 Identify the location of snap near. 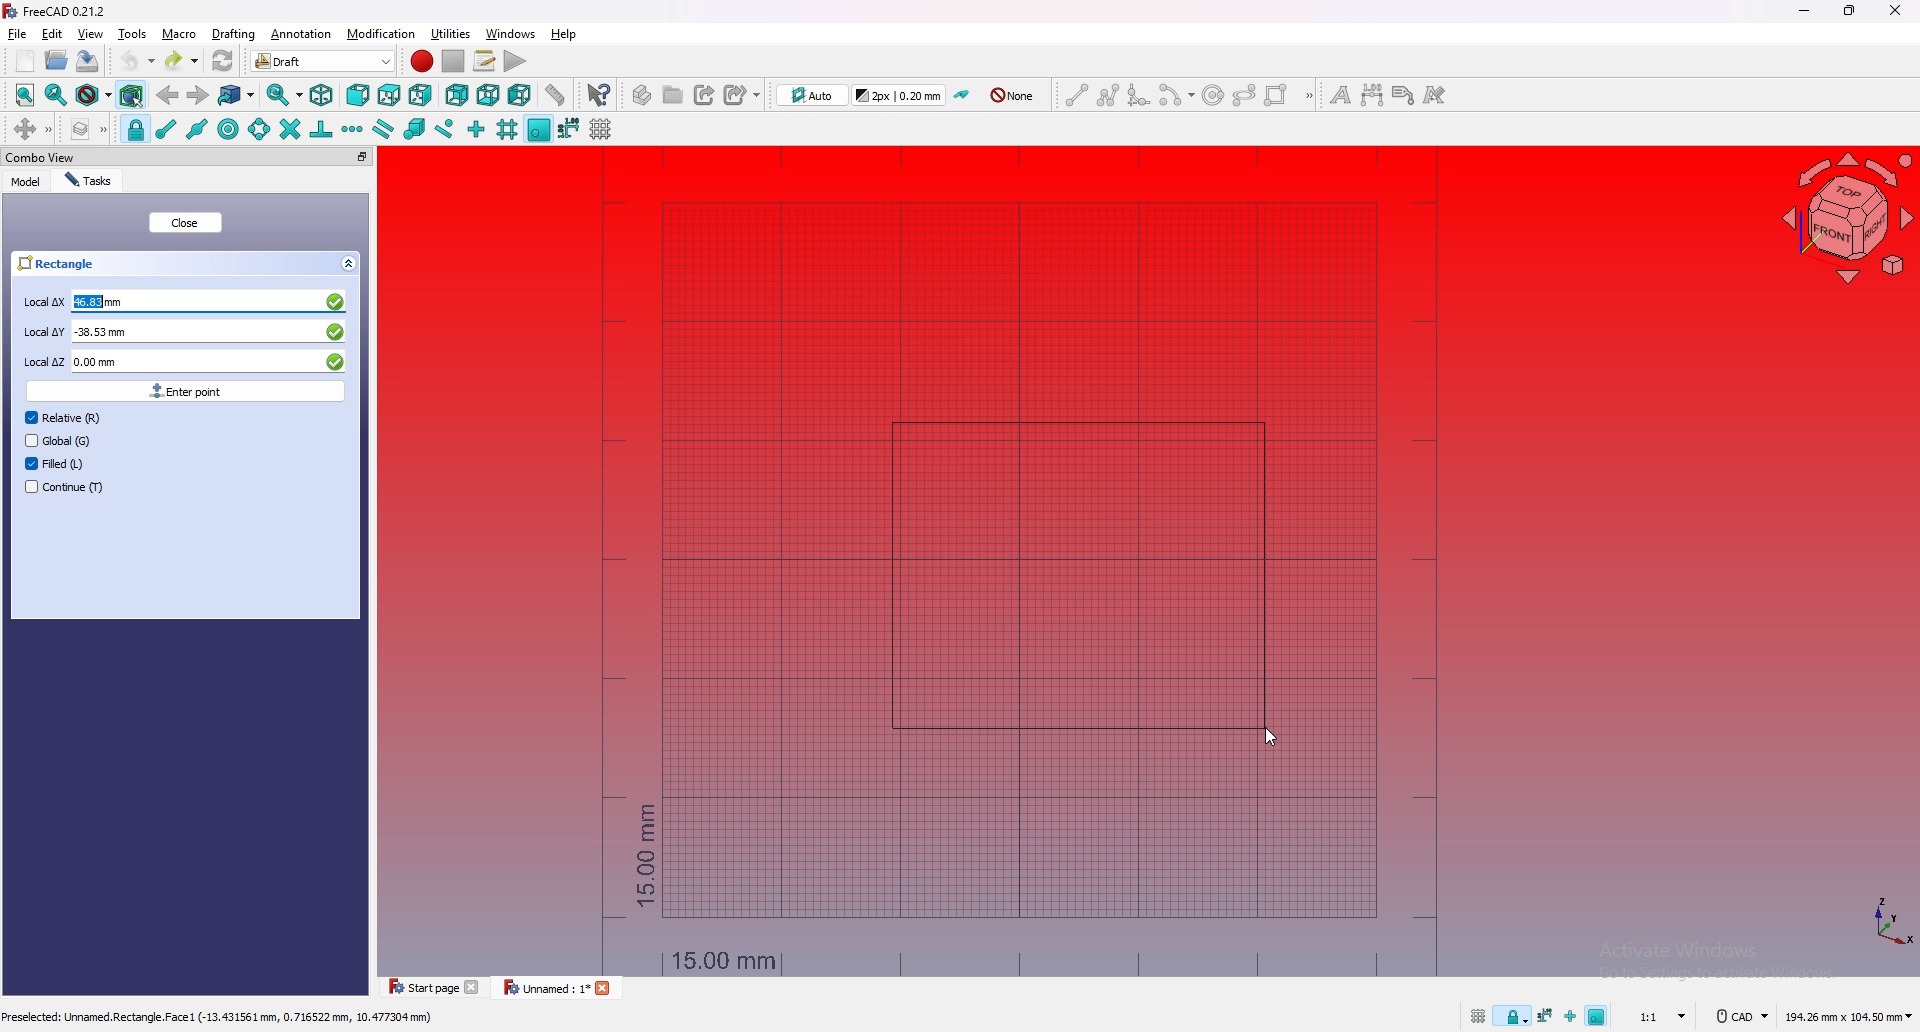
(445, 130).